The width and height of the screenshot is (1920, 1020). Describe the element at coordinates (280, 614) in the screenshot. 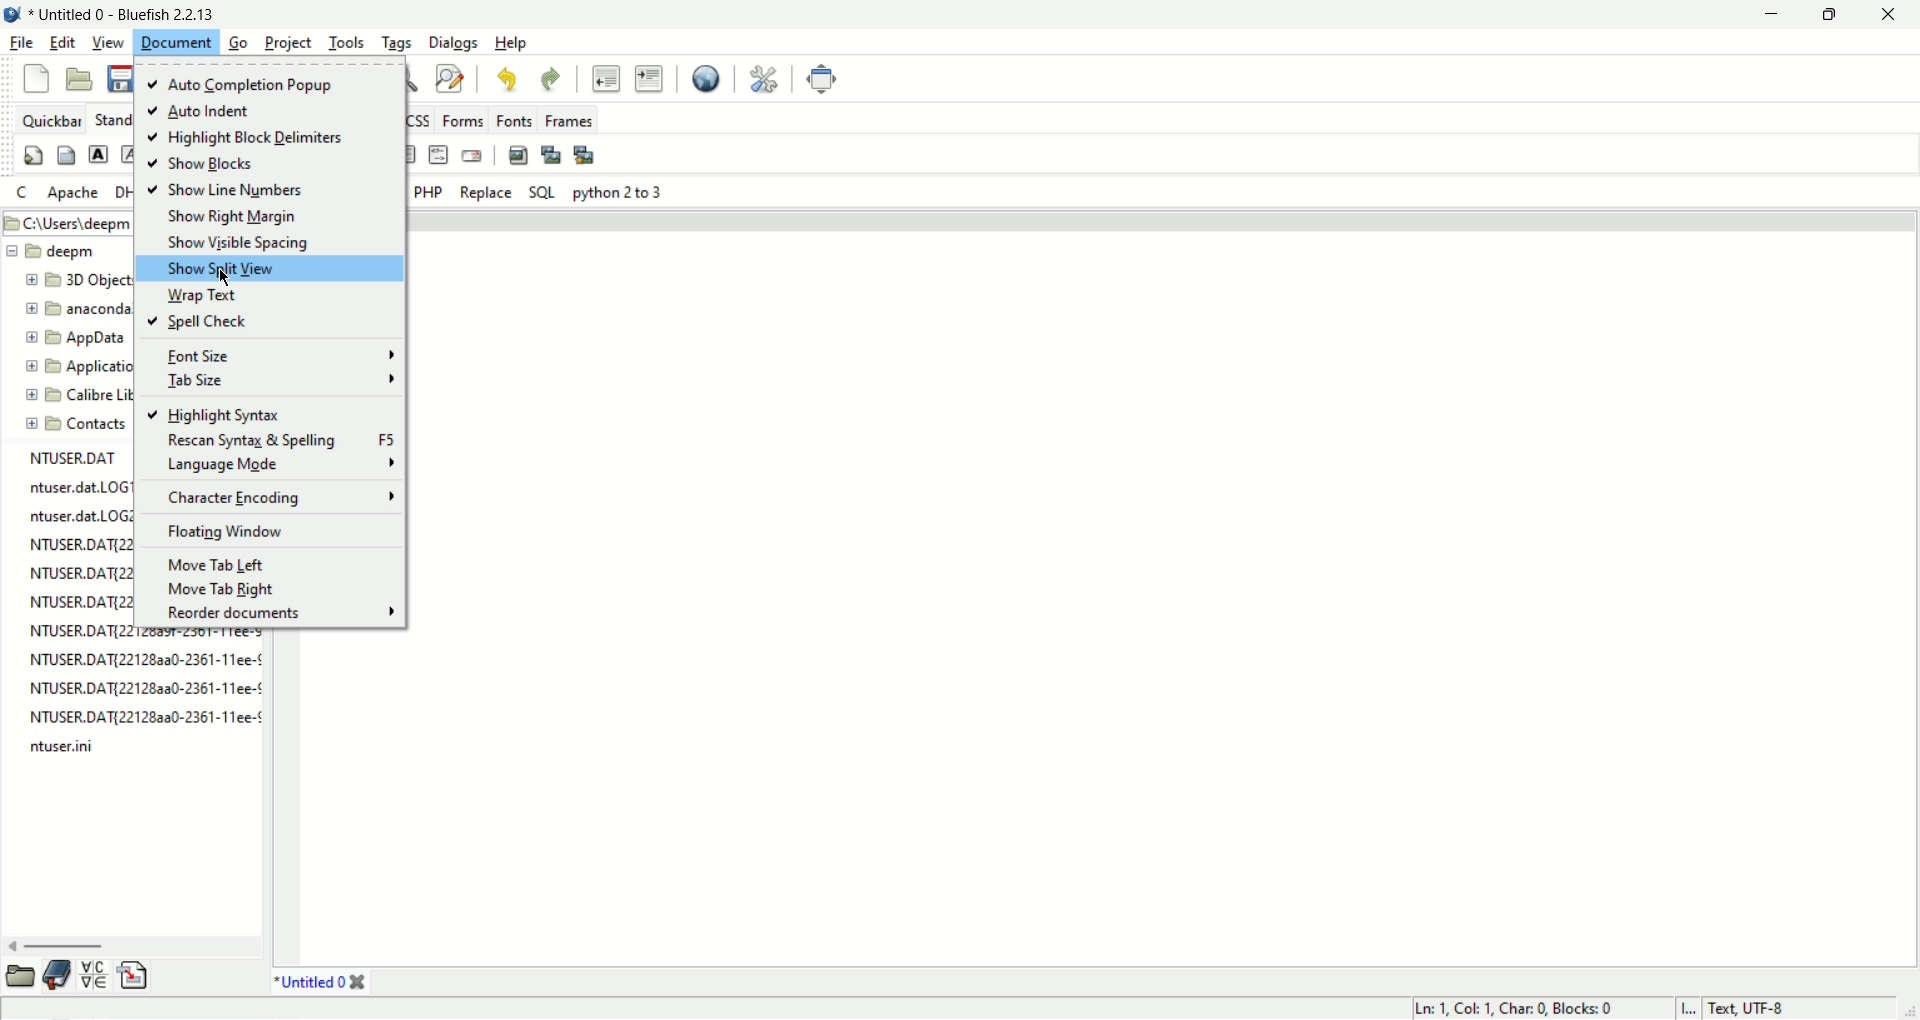

I see `reorder documents` at that location.